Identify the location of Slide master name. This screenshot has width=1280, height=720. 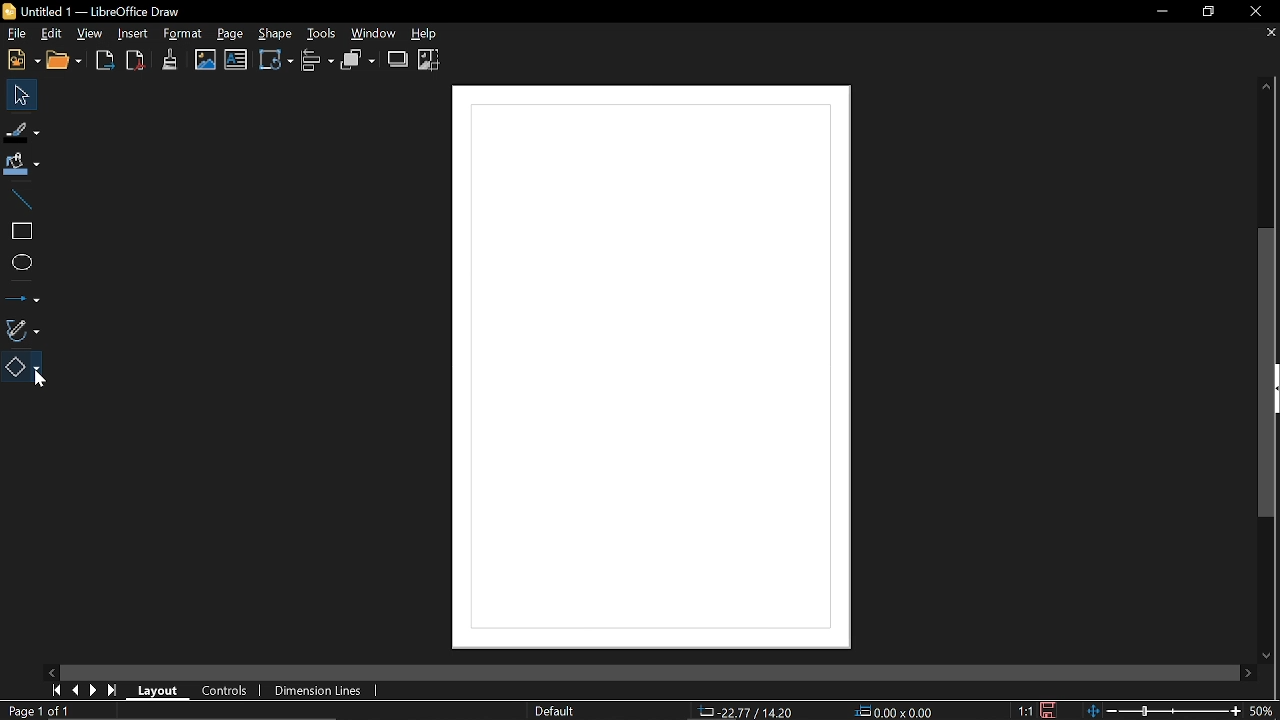
(554, 711).